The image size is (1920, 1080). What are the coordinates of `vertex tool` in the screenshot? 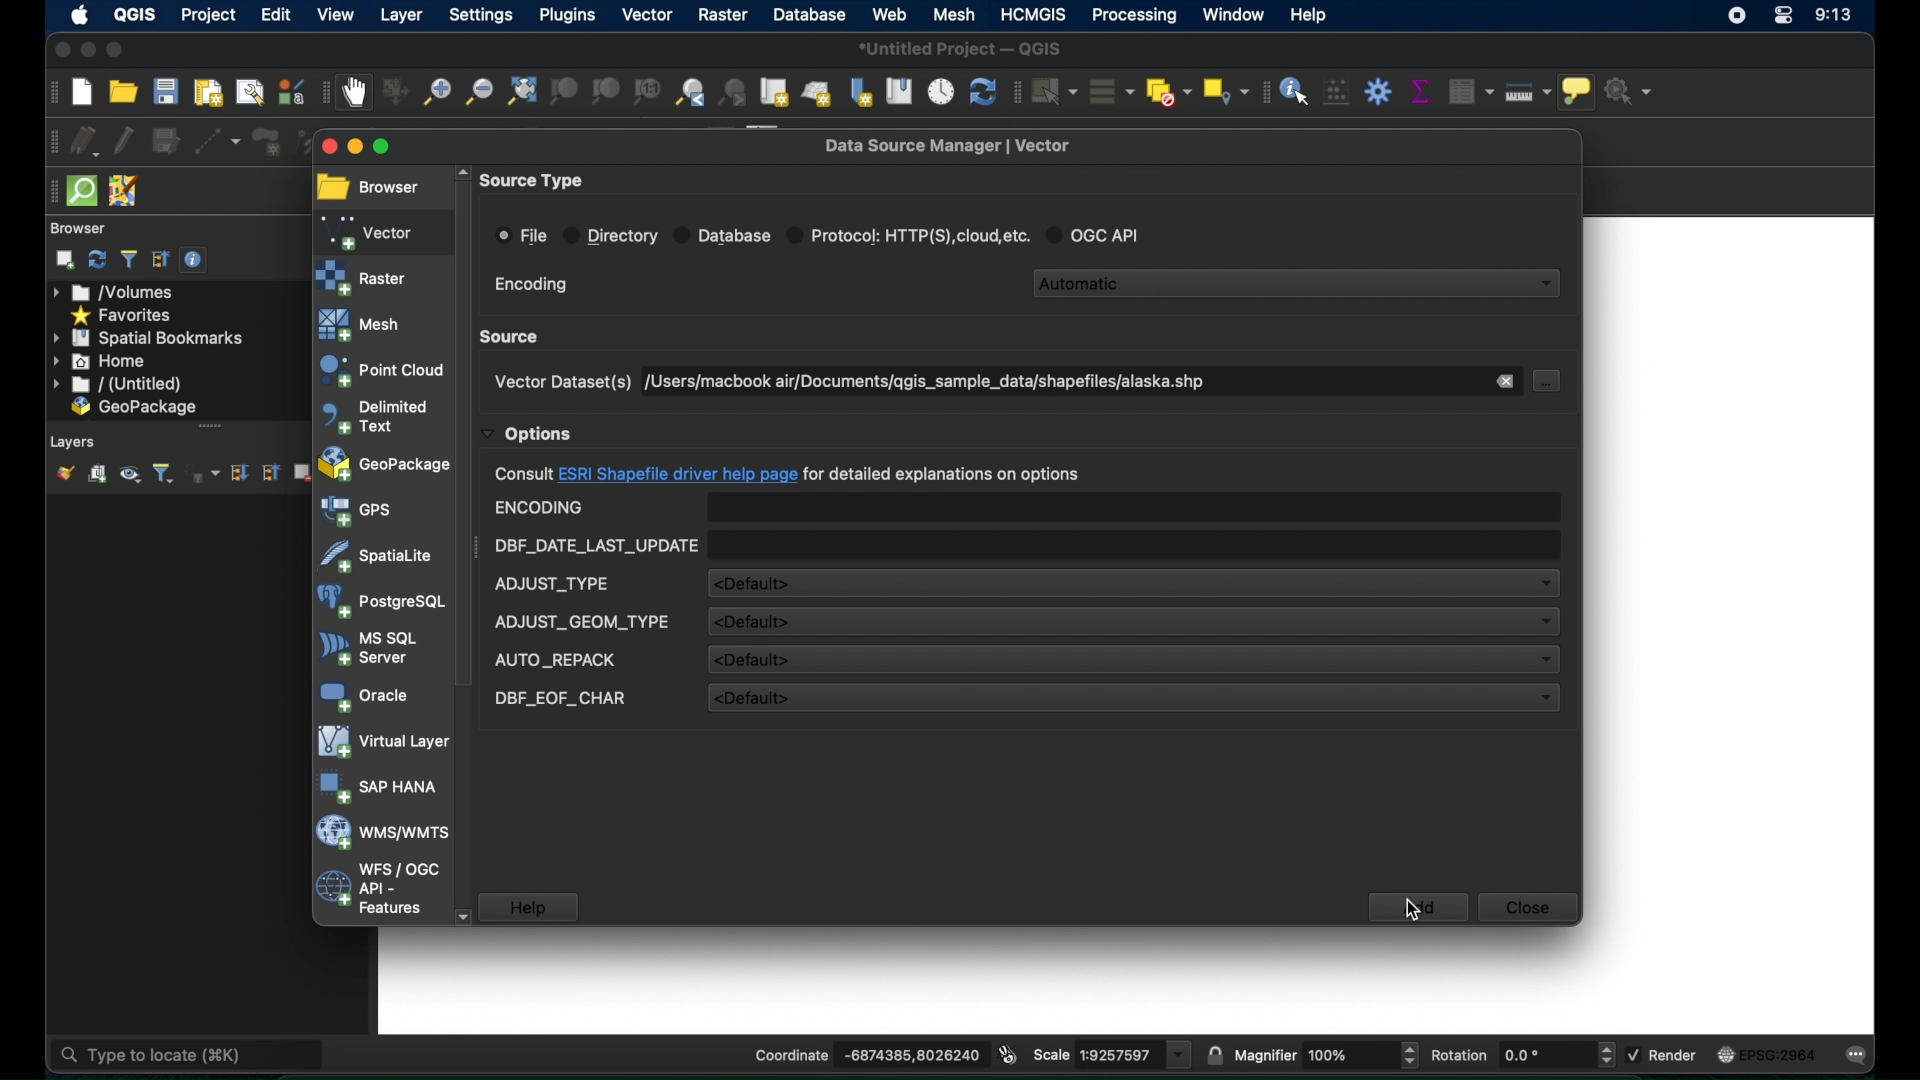 It's located at (315, 142).